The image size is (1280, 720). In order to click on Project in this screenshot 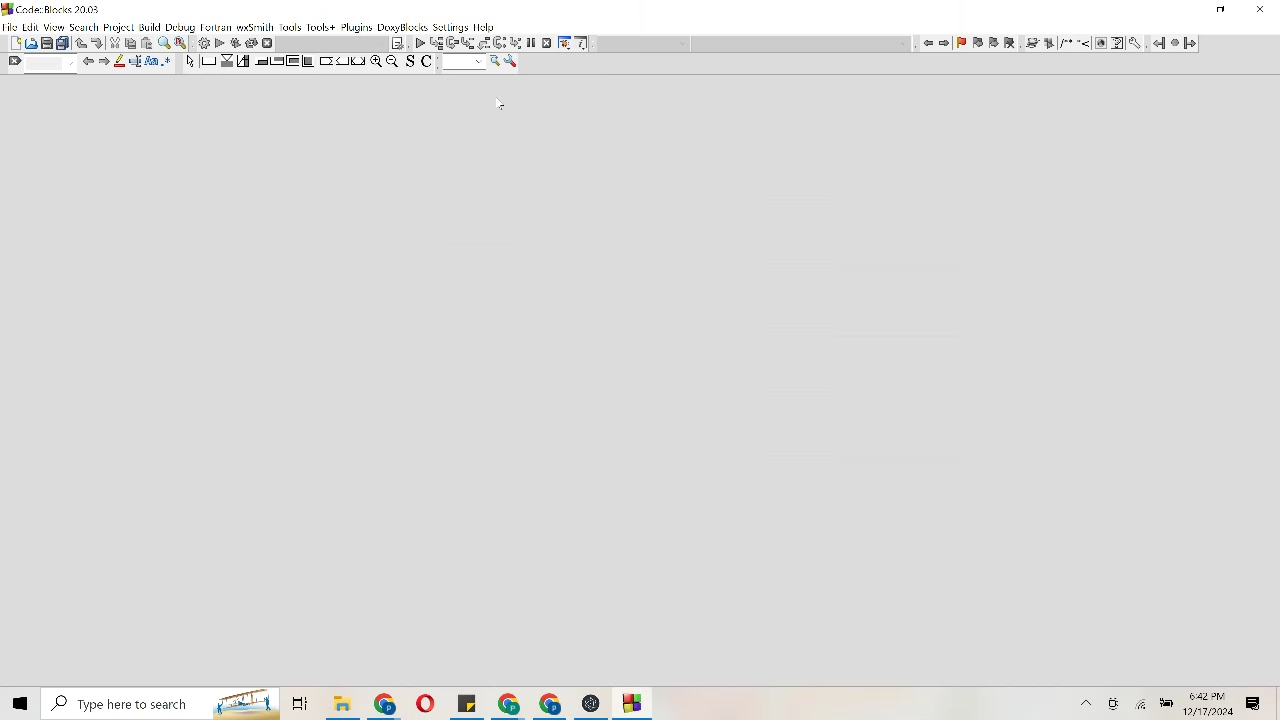, I will do `click(118, 27)`.